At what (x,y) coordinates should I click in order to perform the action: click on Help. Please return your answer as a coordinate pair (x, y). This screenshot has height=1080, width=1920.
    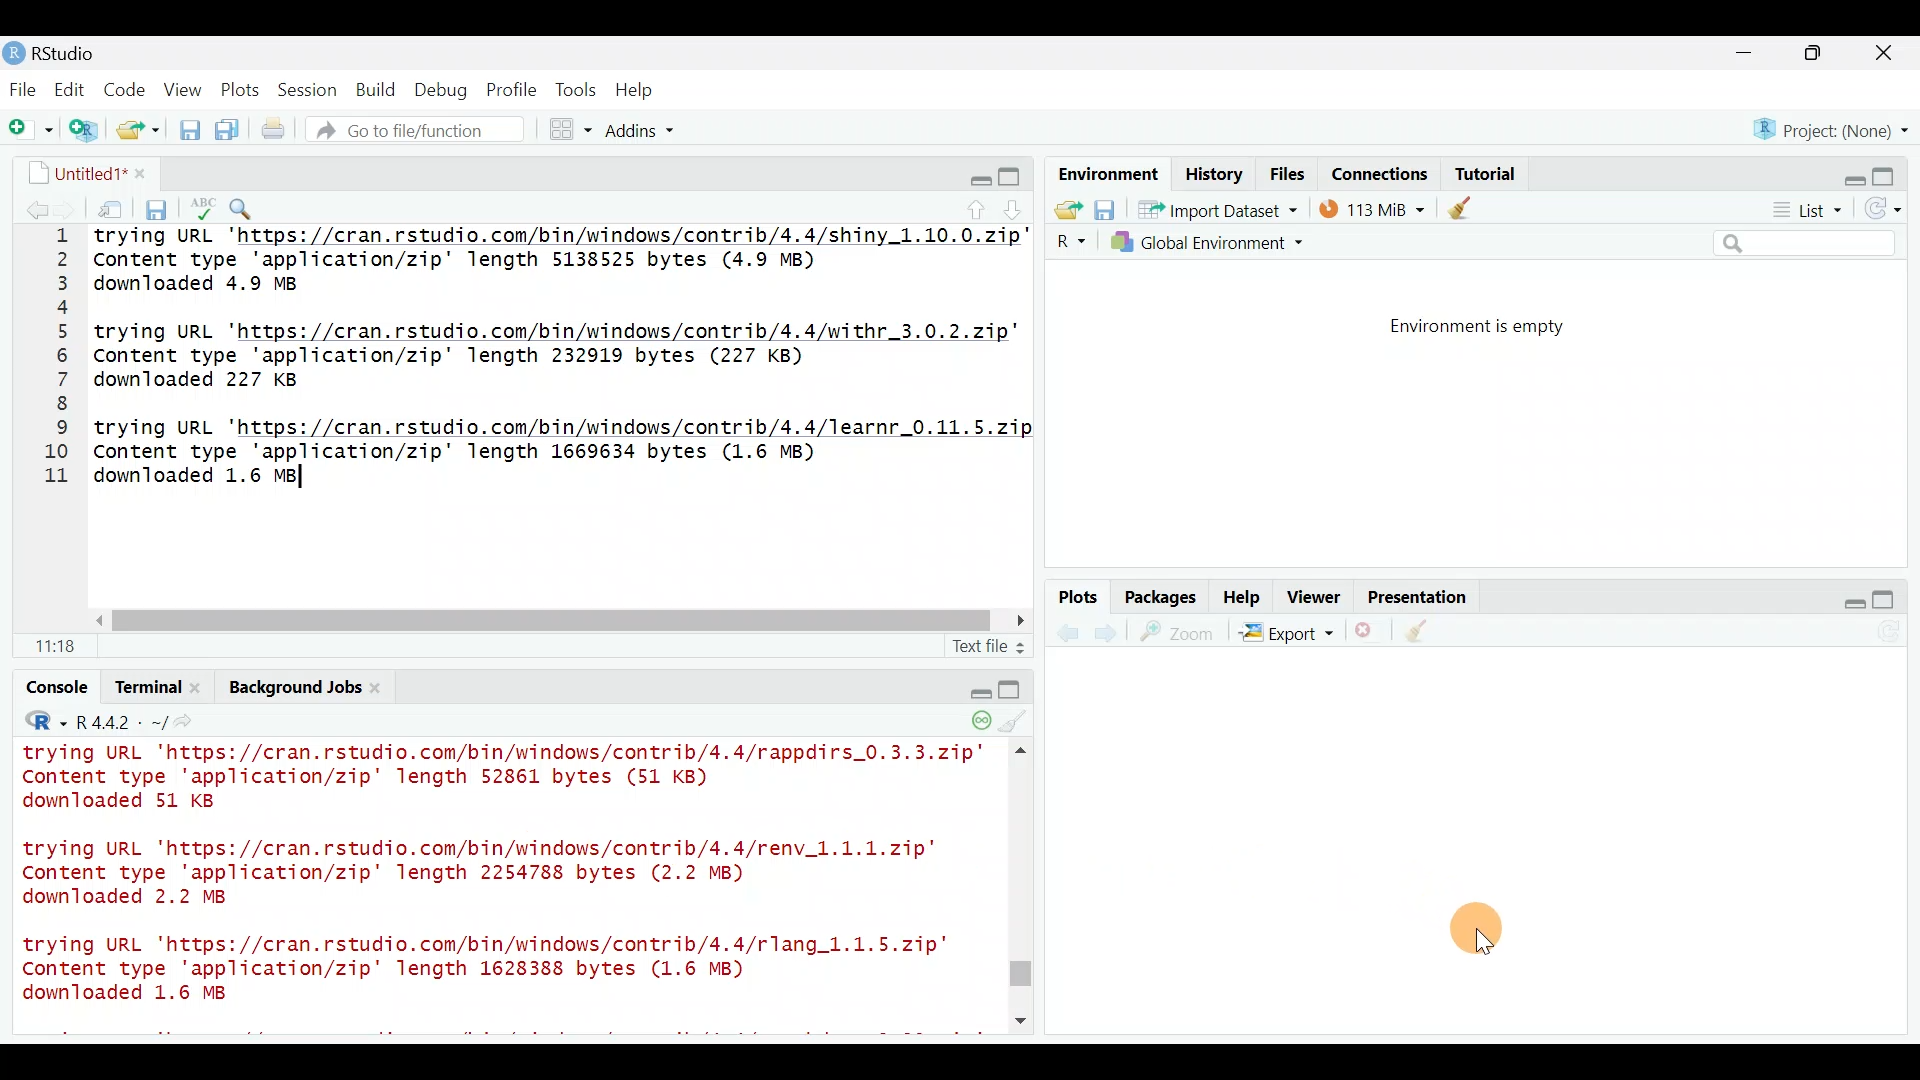
    Looking at the image, I should click on (1243, 595).